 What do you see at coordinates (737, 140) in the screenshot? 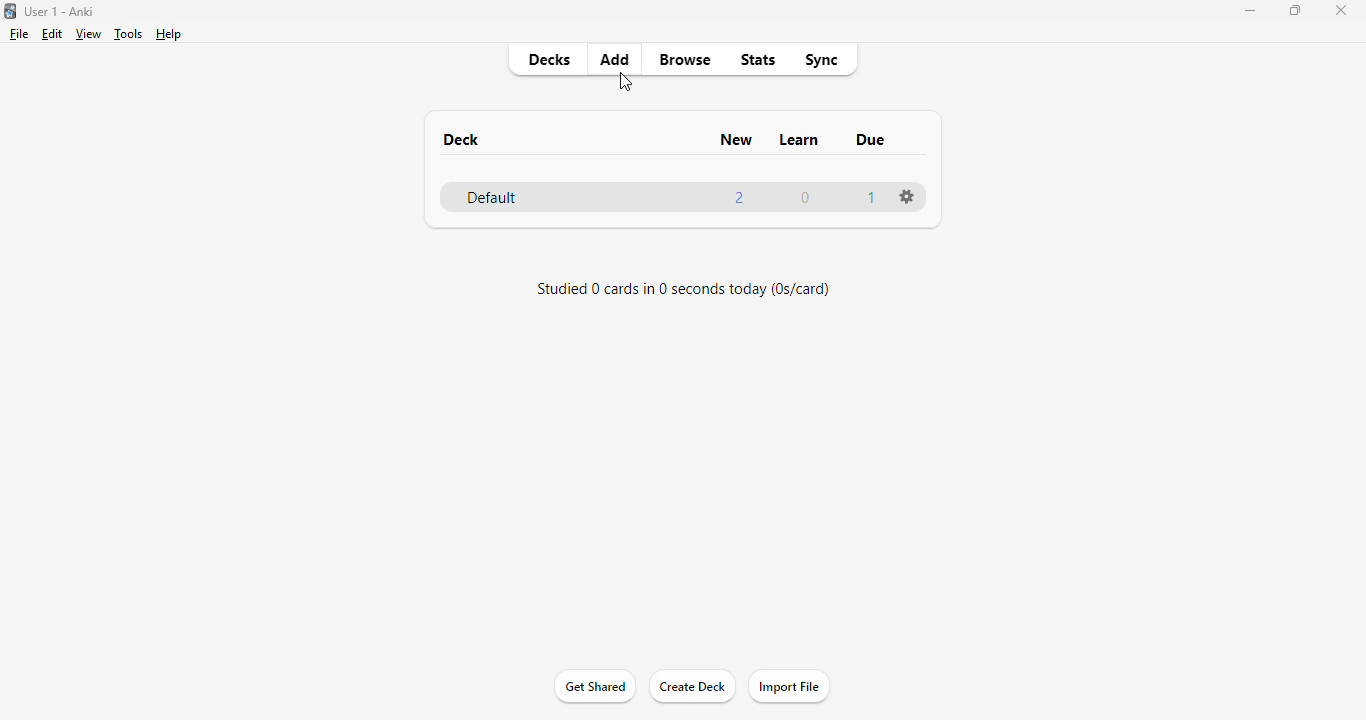
I see `new` at bounding box center [737, 140].